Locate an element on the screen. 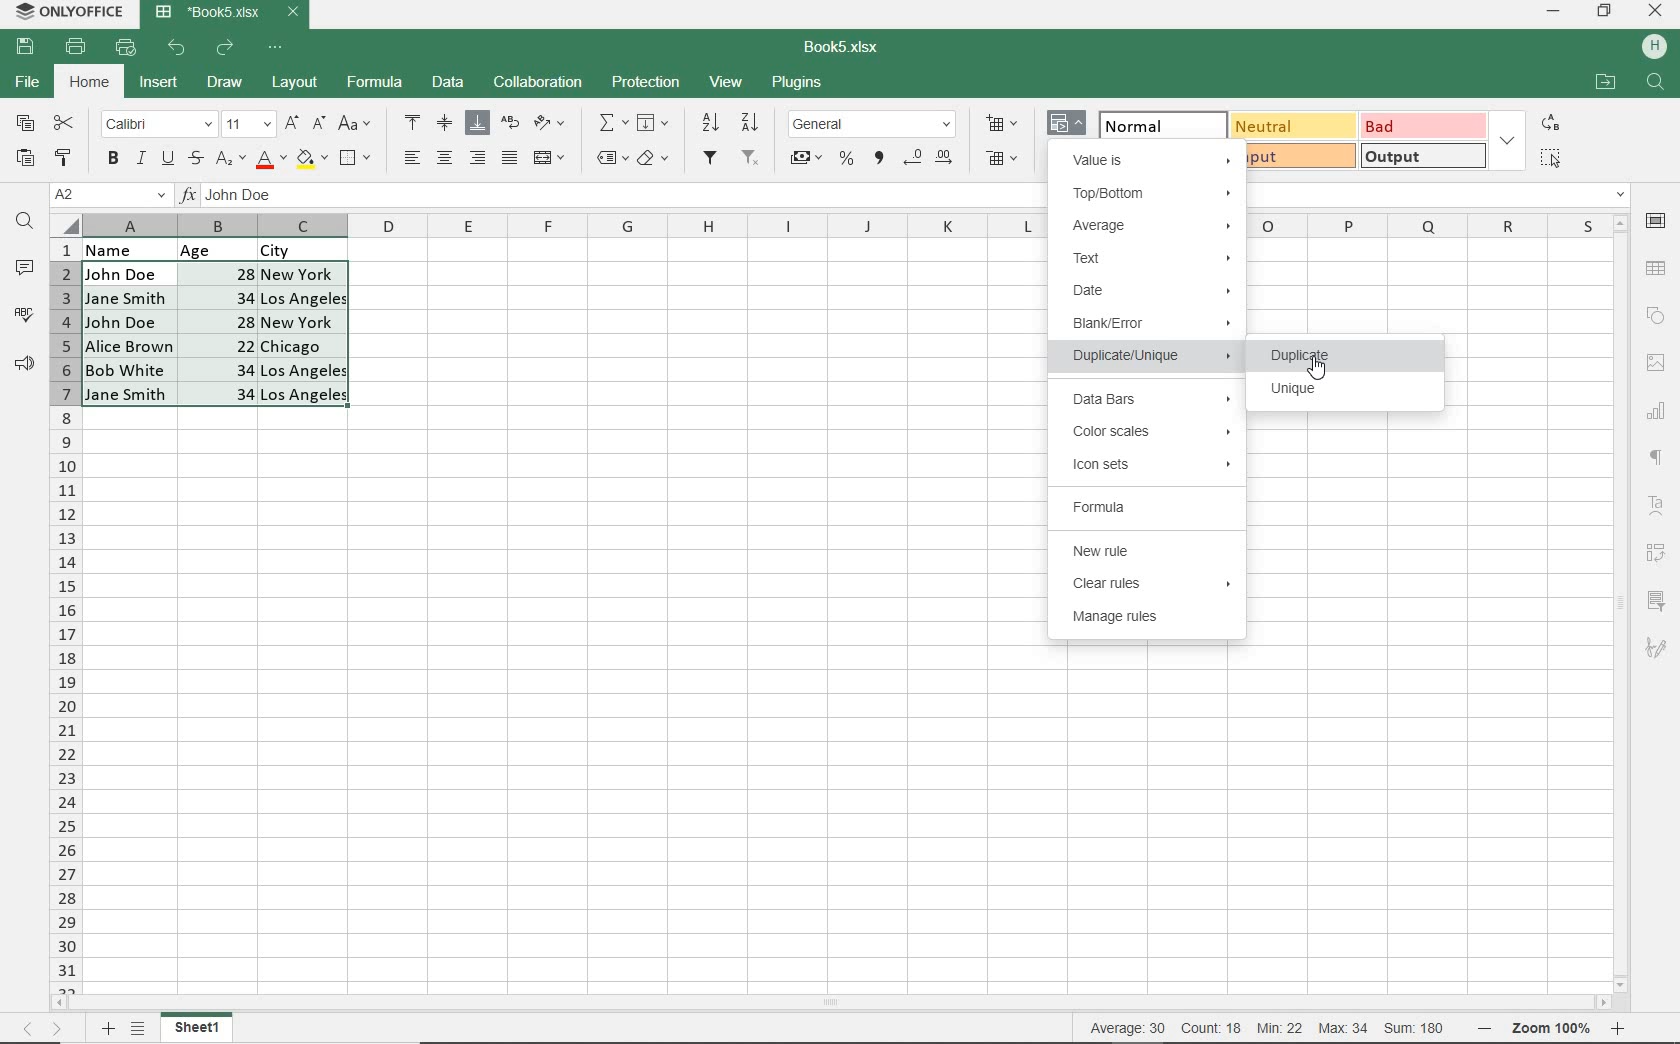 The width and height of the screenshot is (1680, 1044). FONT SIZE is located at coordinates (245, 124).